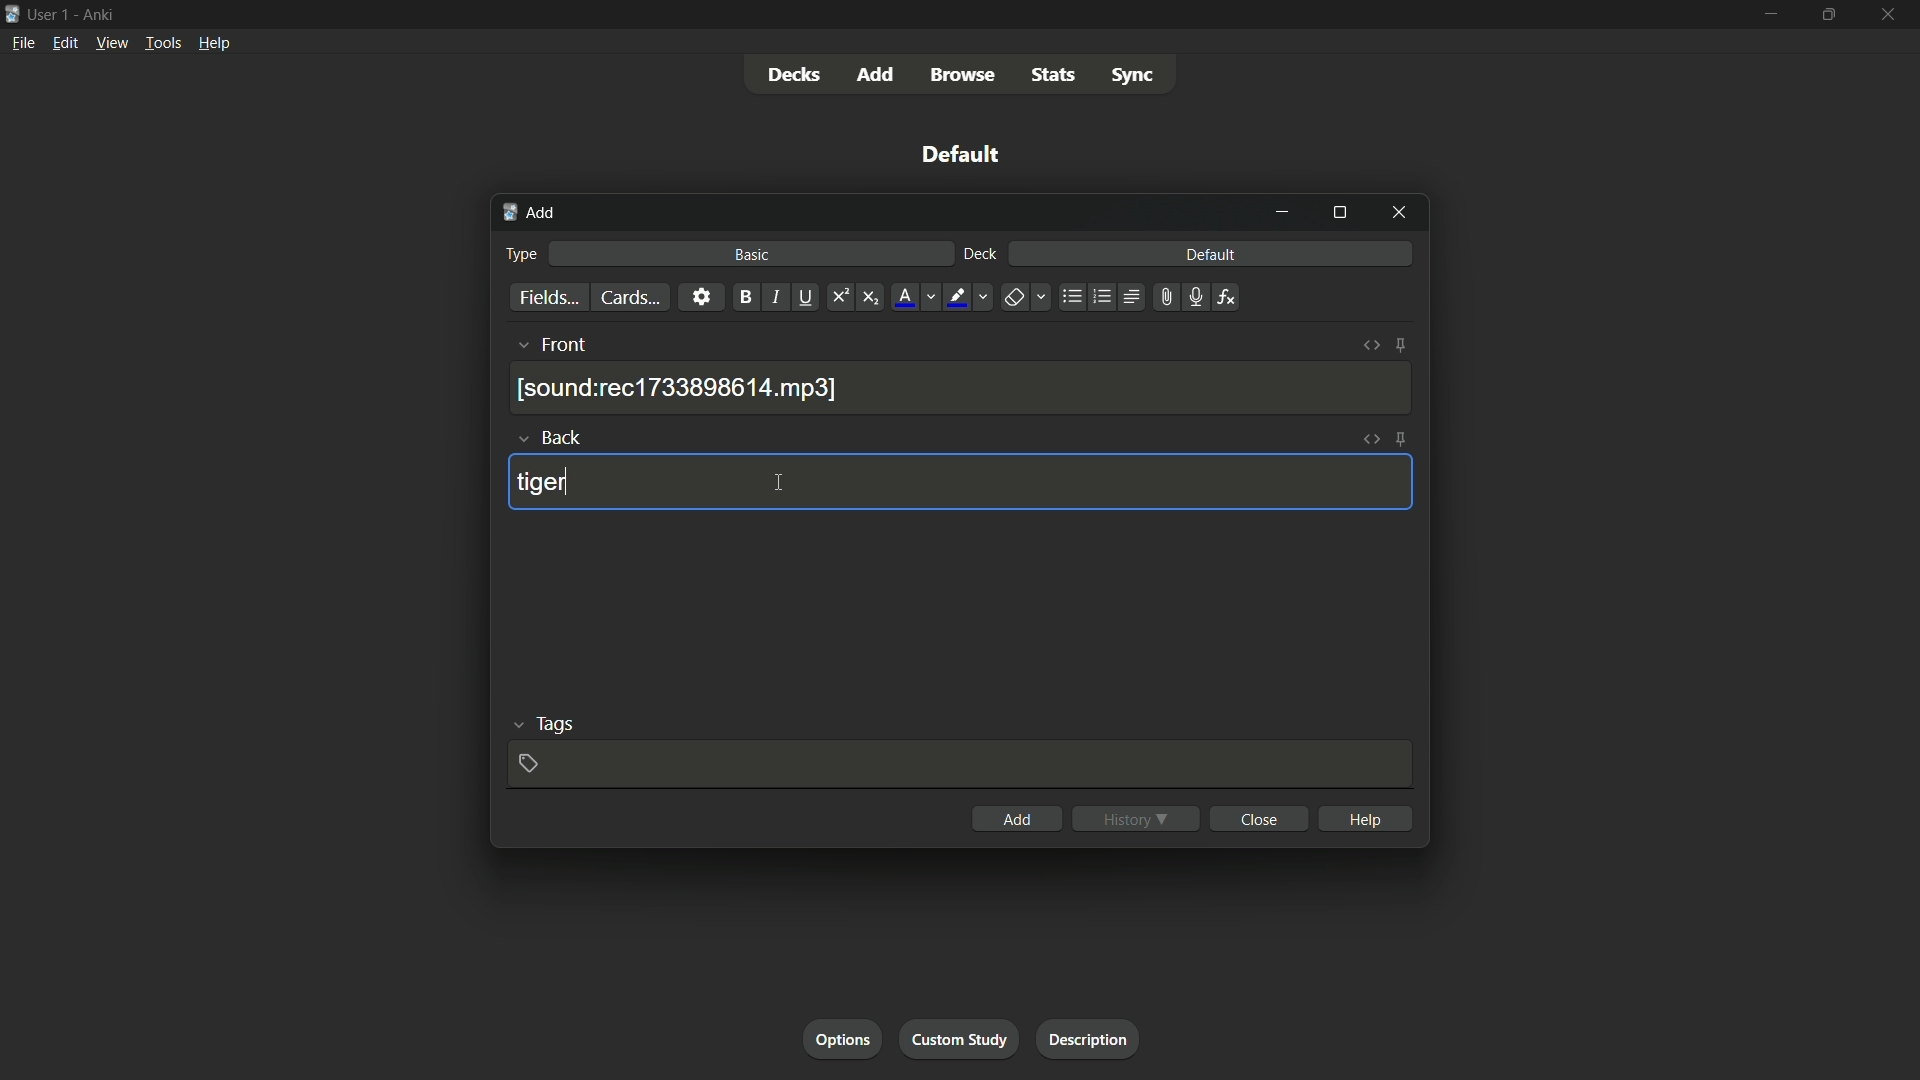  Describe the element at coordinates (24, 42) in the screenshot. I see `file menu` at that location.